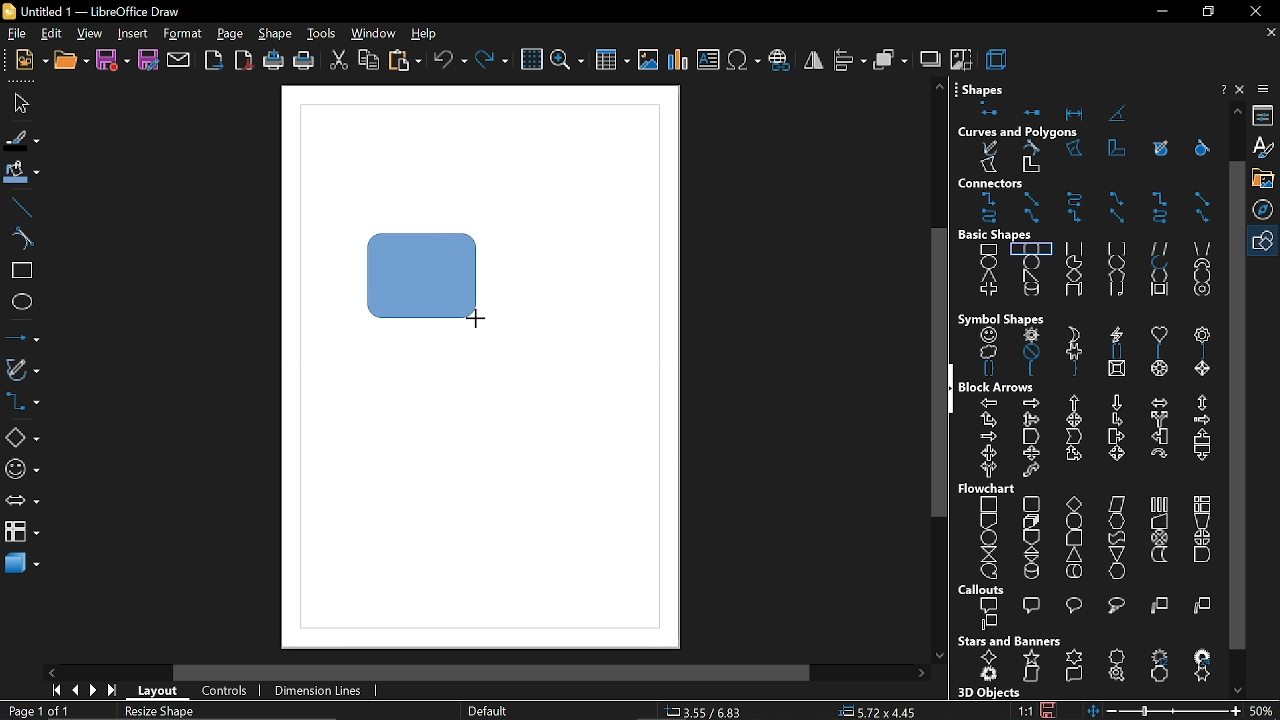 The width and height of the screenshot is (1280, 720). I want to click on co-ordinate, so click(709, 711).